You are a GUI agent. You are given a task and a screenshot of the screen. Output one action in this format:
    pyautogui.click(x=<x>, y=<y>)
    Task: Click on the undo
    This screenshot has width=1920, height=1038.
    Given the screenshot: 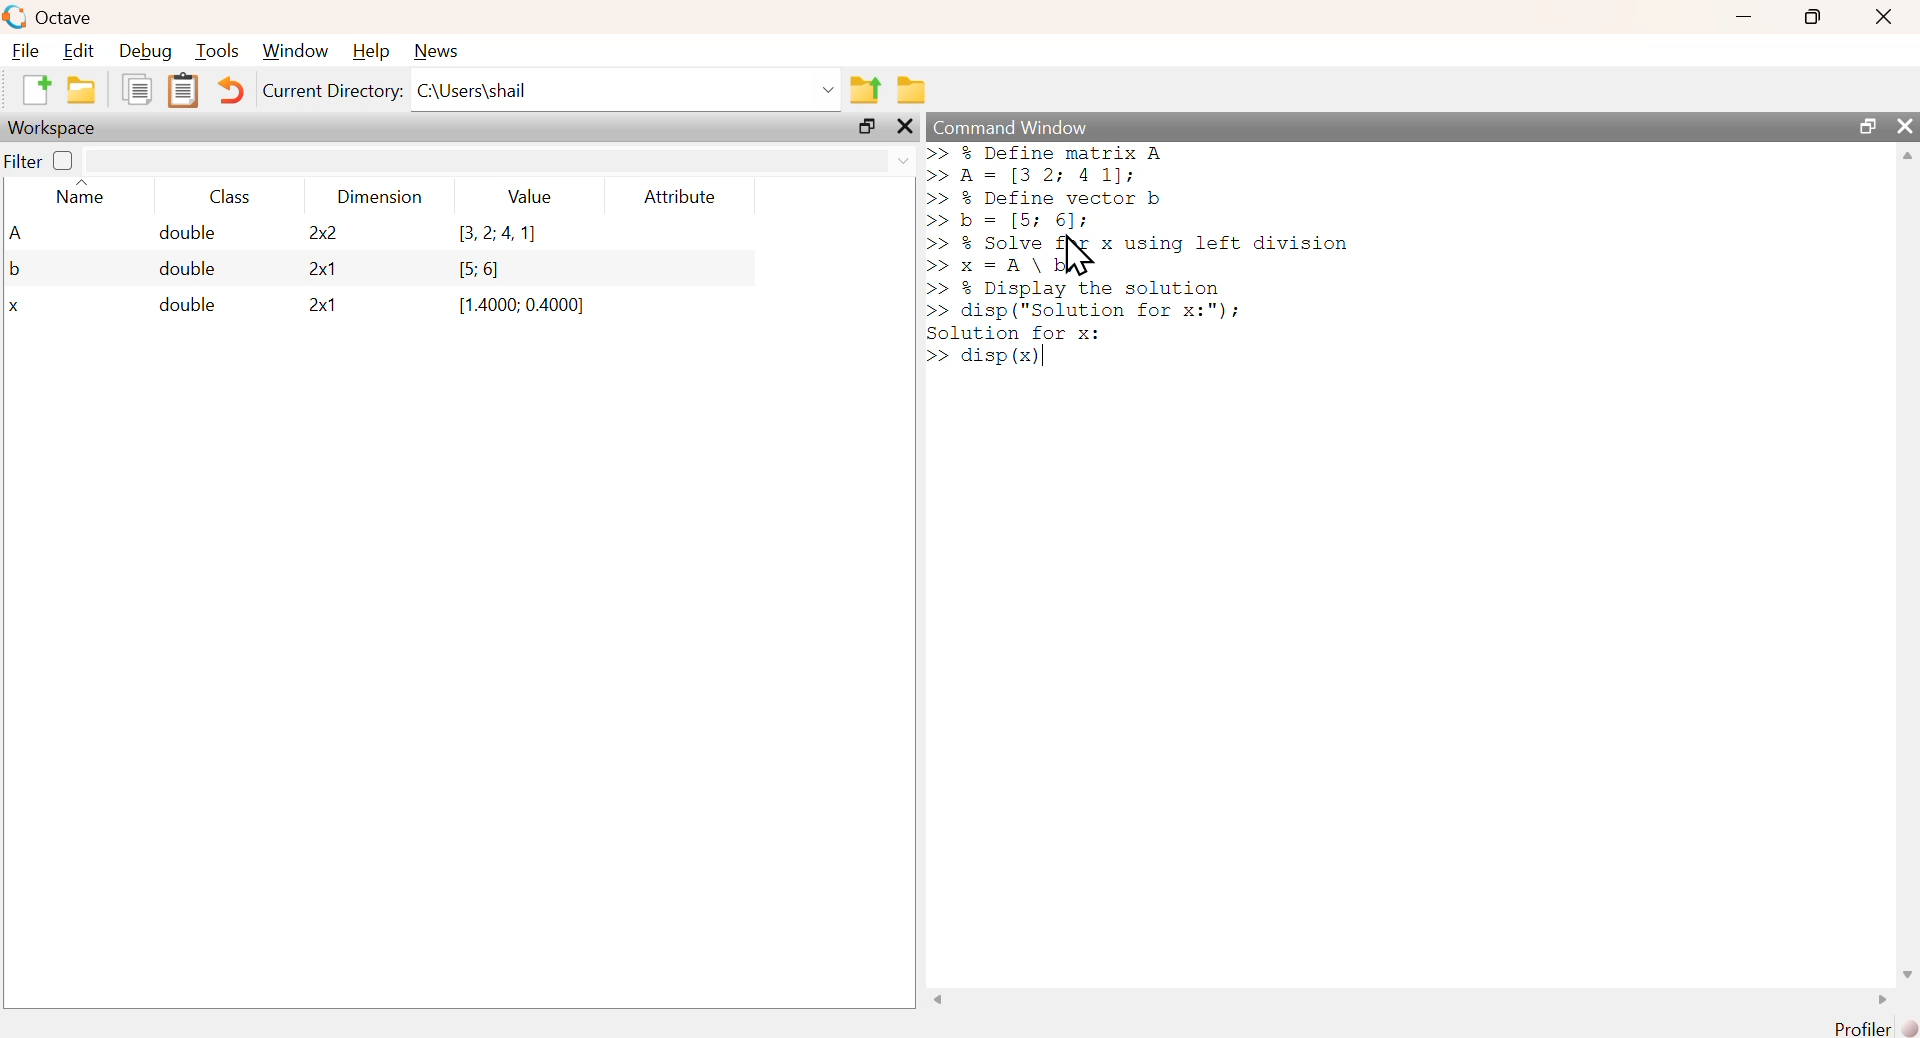 What is the action you would take?
    pyautogui.click(x=233, y=90)
    